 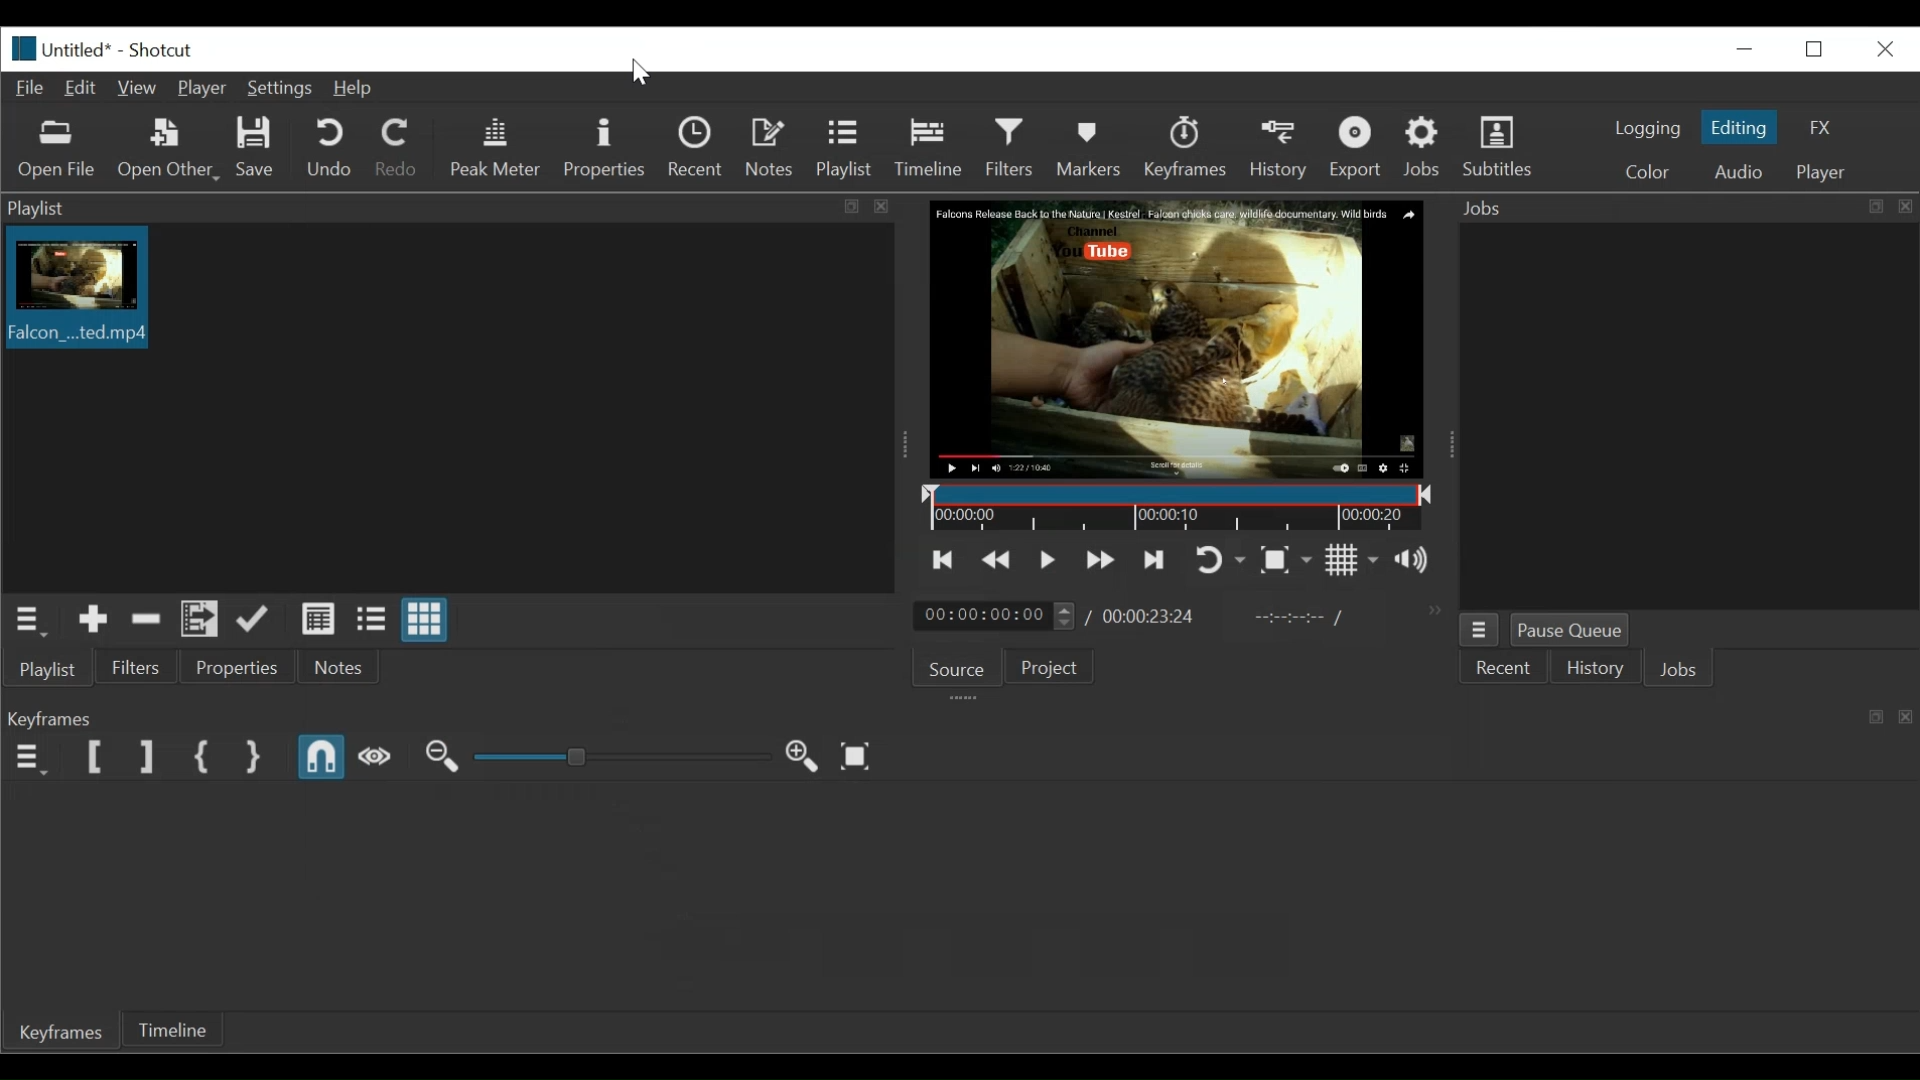 I want to click on Keyframe, so click(x=1185, y=149).